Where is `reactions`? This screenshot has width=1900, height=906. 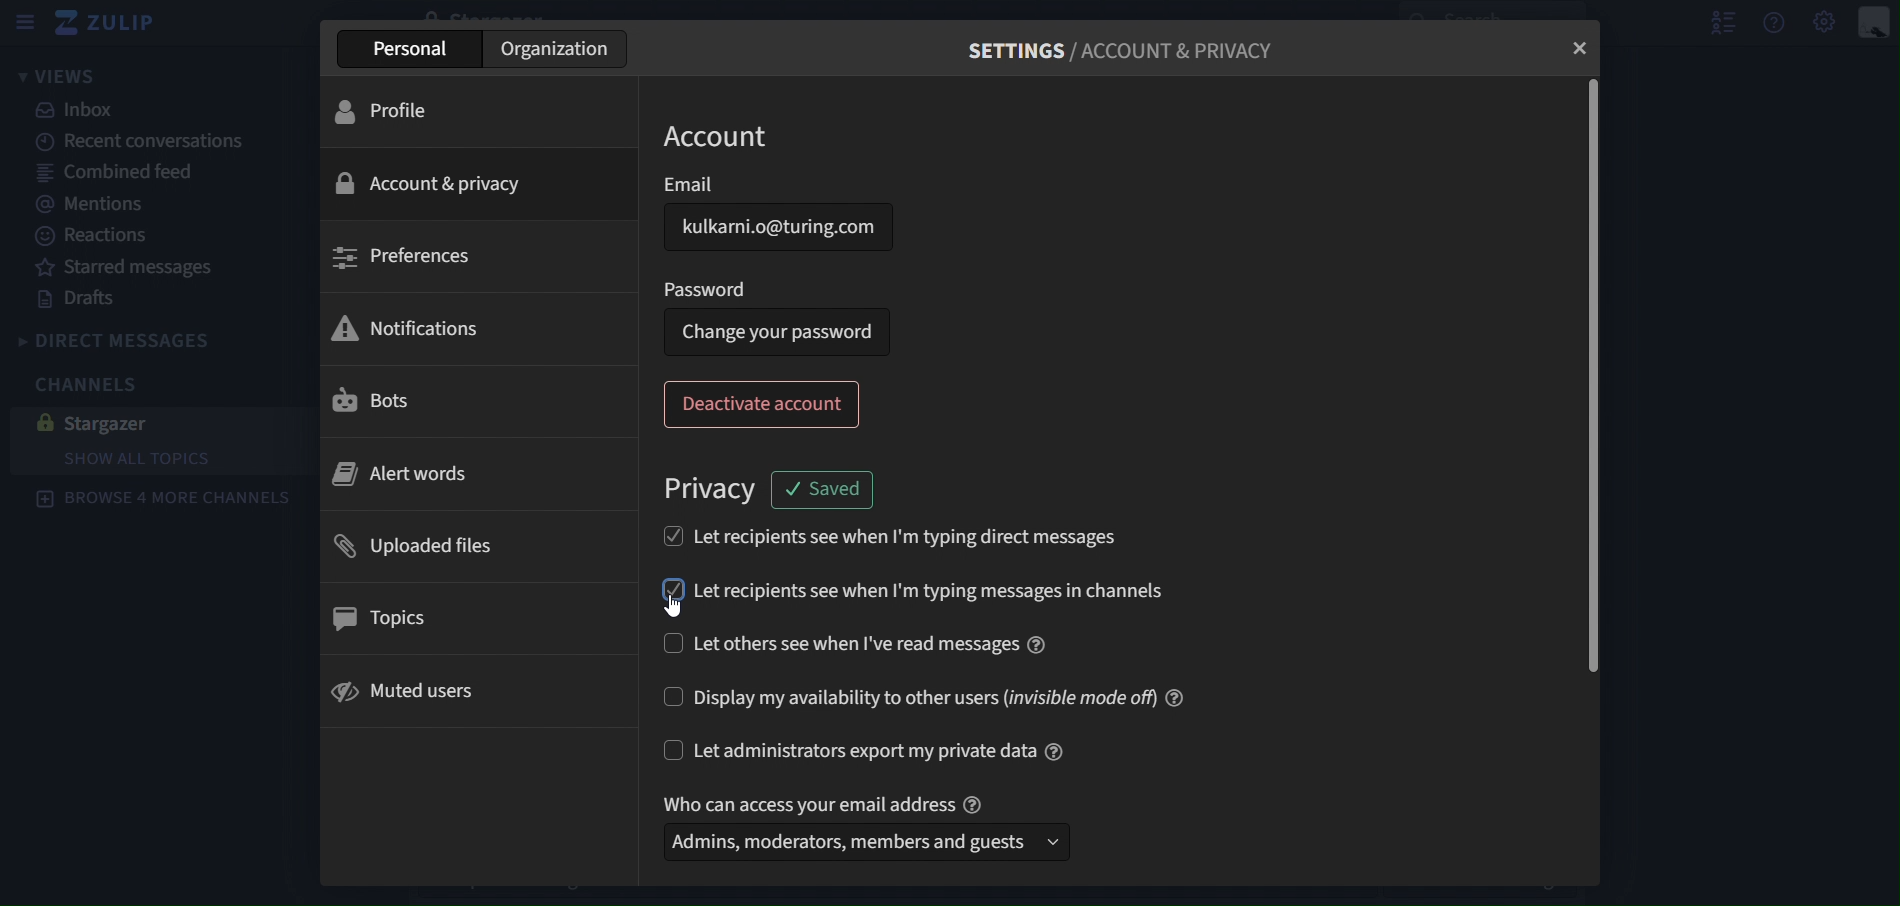
reactions is located at coordinates (93, 237).